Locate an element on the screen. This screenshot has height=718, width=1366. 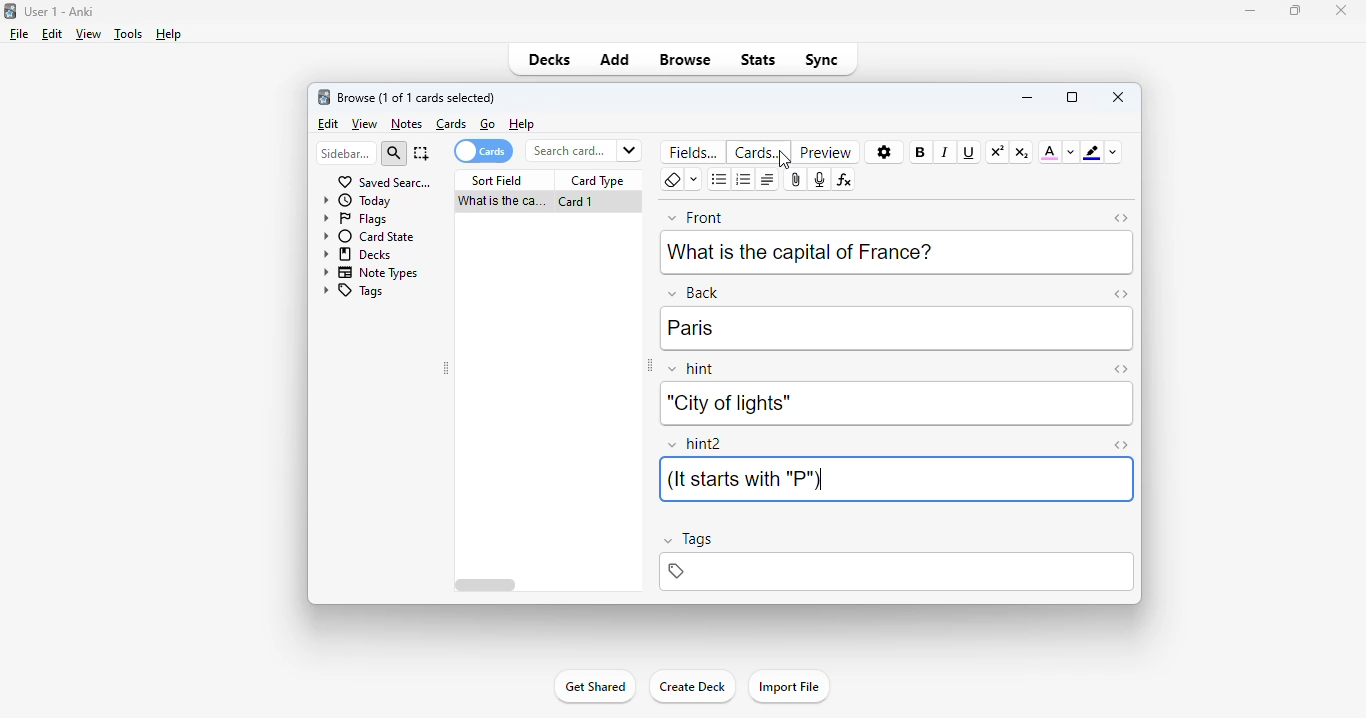
(It starts with "P") is located at coordinates (743, 480).